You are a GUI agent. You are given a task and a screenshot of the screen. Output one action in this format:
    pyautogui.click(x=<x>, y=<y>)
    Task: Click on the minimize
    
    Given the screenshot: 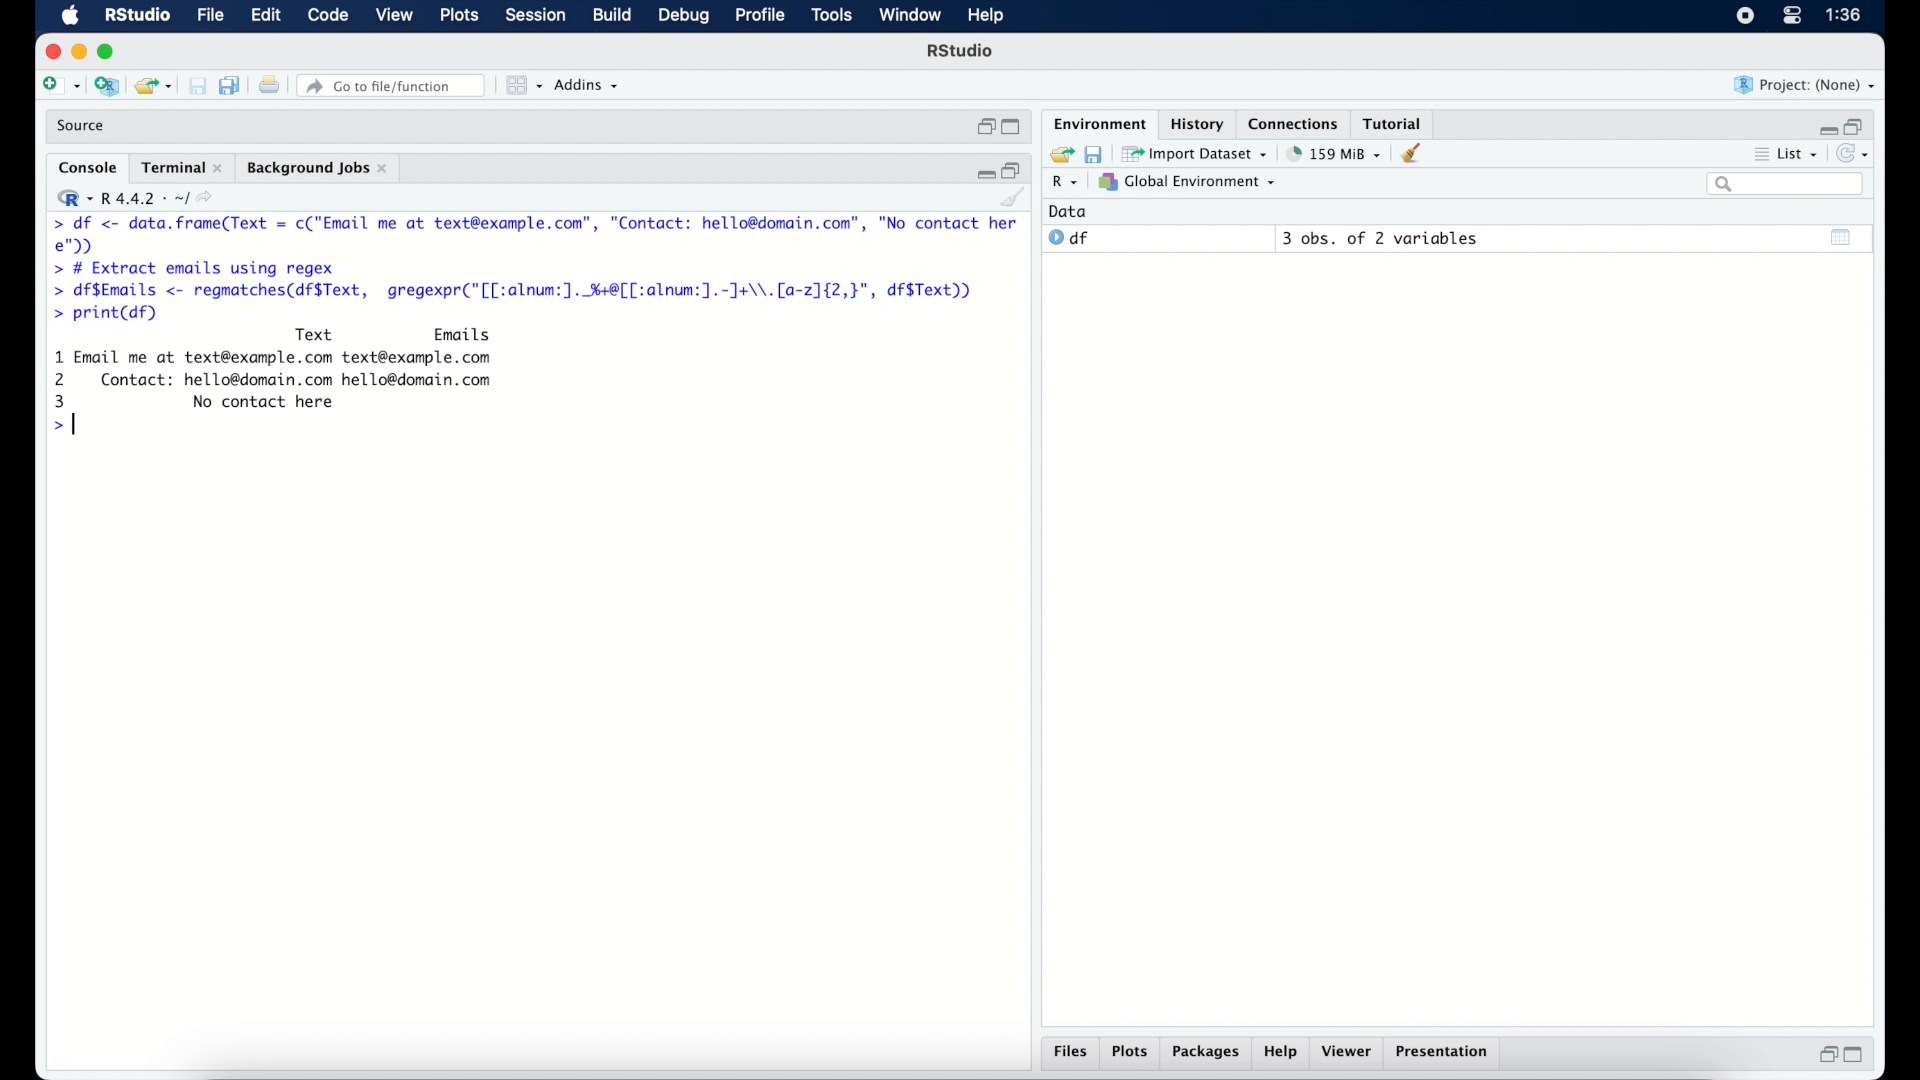 What is the action you would take?
    pyautogui.click(x=78, y=53)
    